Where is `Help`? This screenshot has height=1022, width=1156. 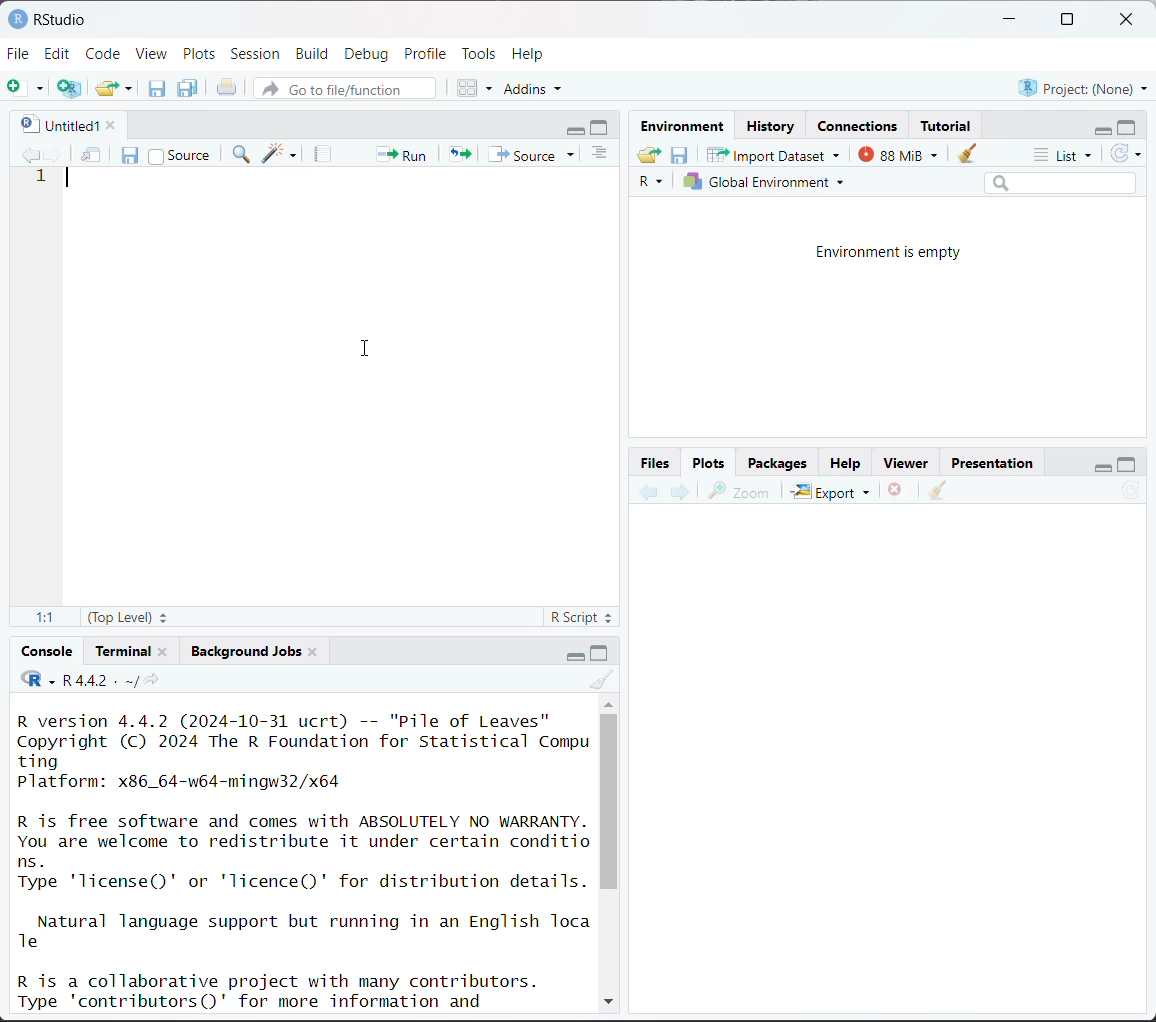
Help is located at coordinates (845, 465).